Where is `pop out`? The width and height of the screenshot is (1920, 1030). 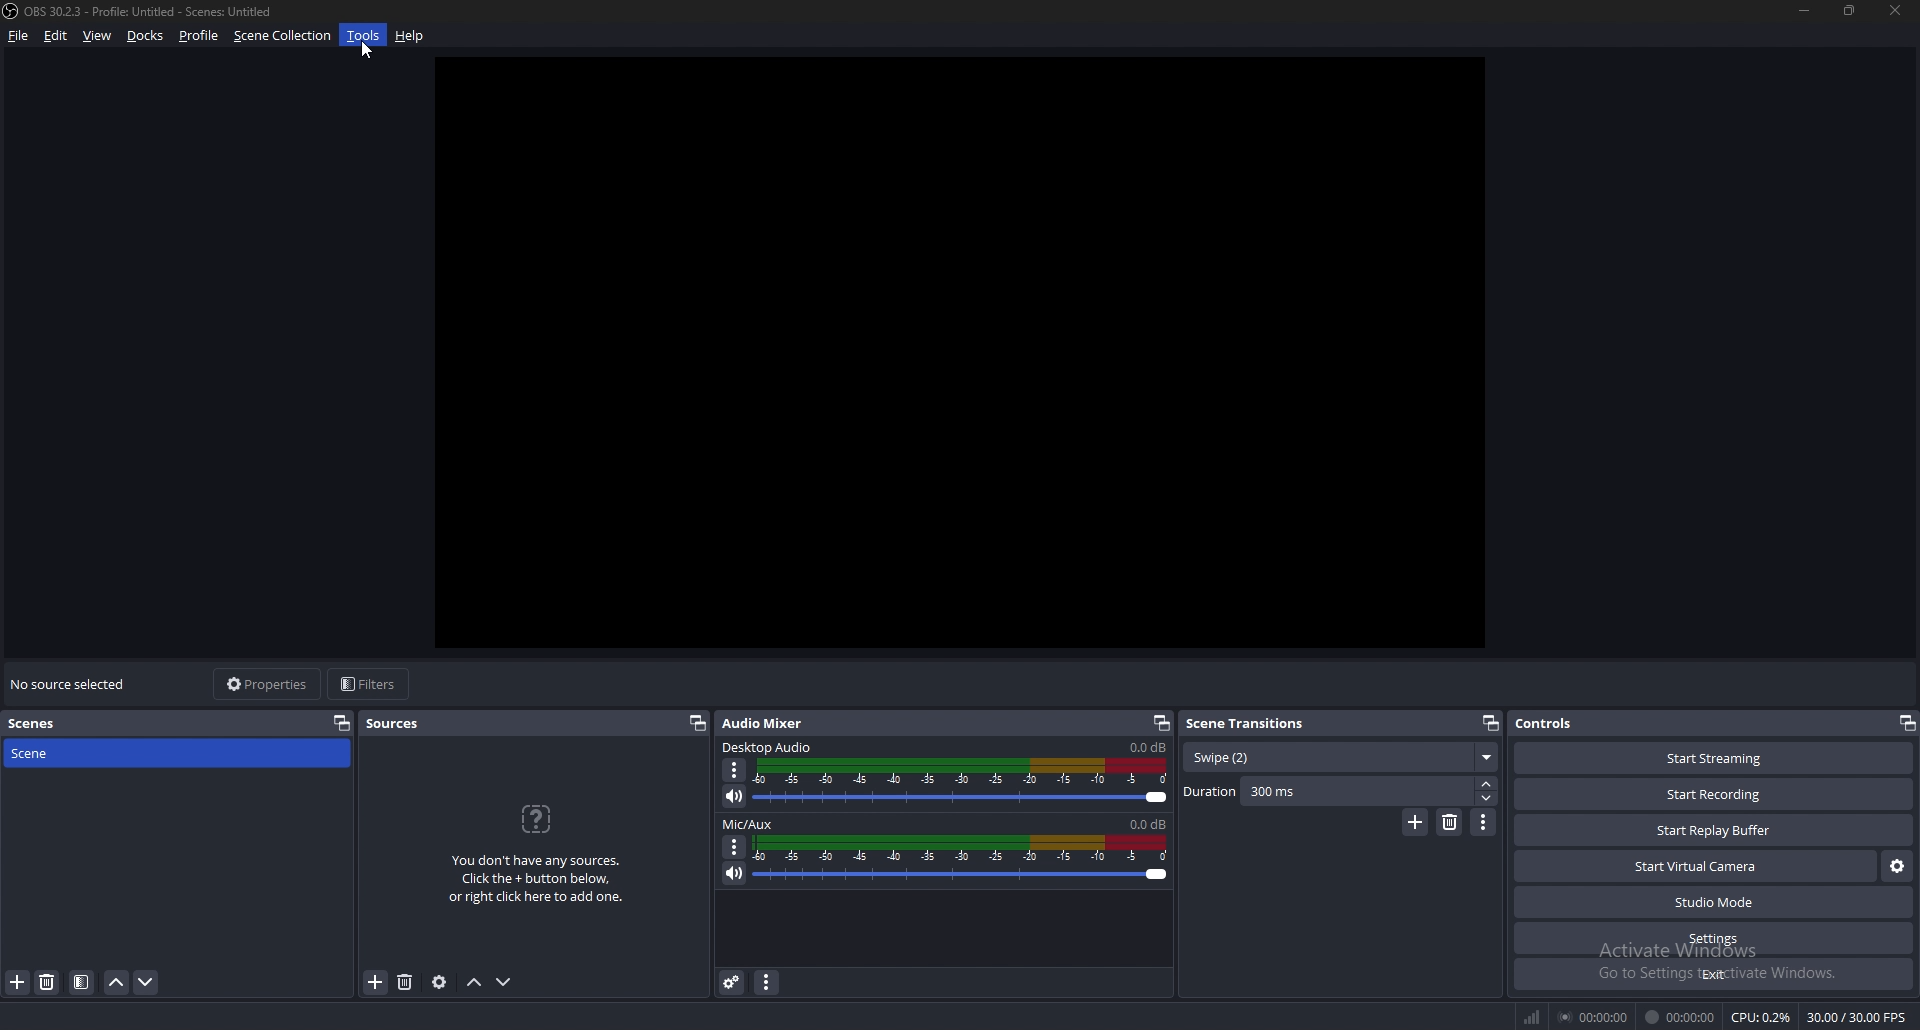 pop out is located at coordinates (1489, 724).